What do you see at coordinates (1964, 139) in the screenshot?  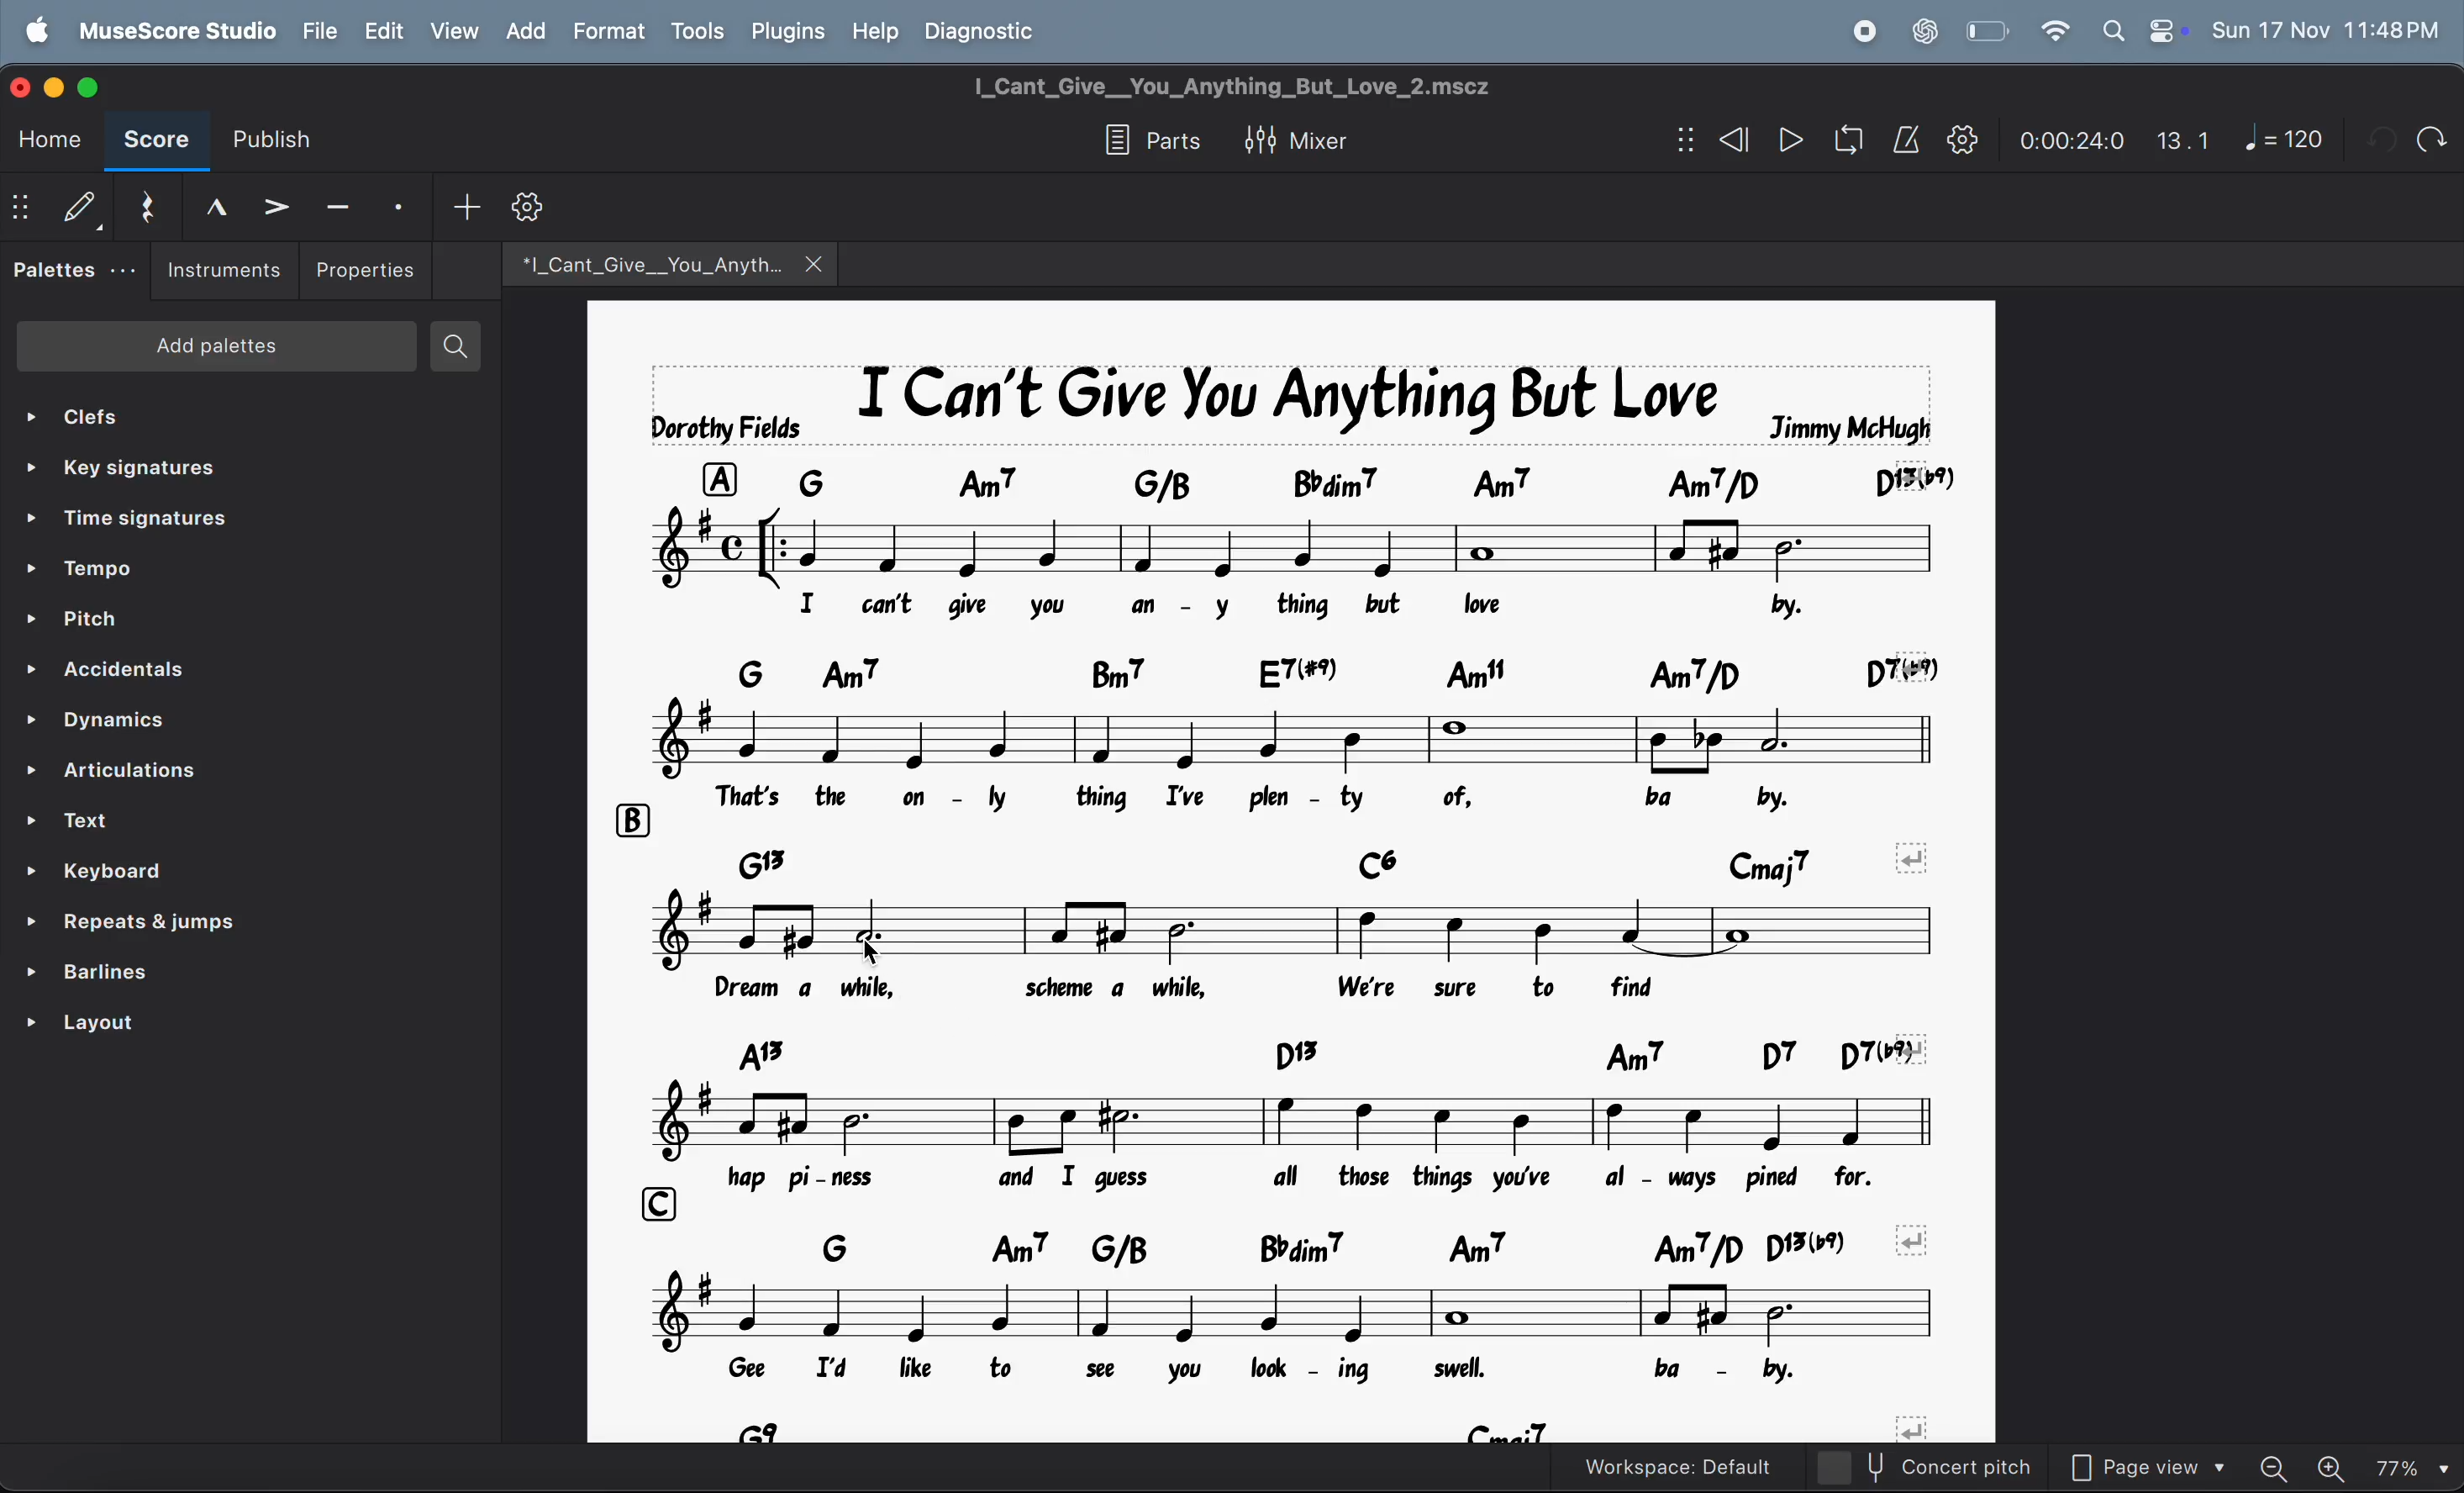 I see `settings playback` at bounding box center [1964, 139].